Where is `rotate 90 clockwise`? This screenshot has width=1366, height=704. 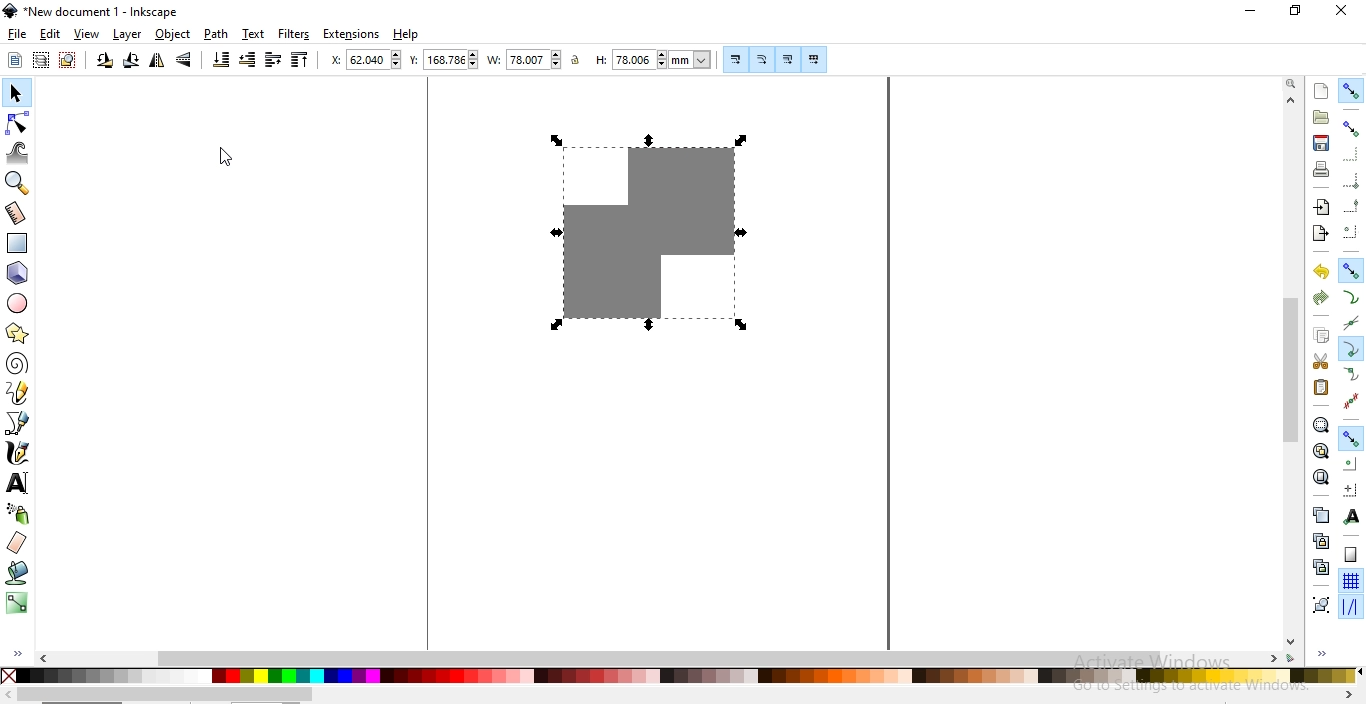
rotate 90 clockwise is located at coordinates (129, 62).